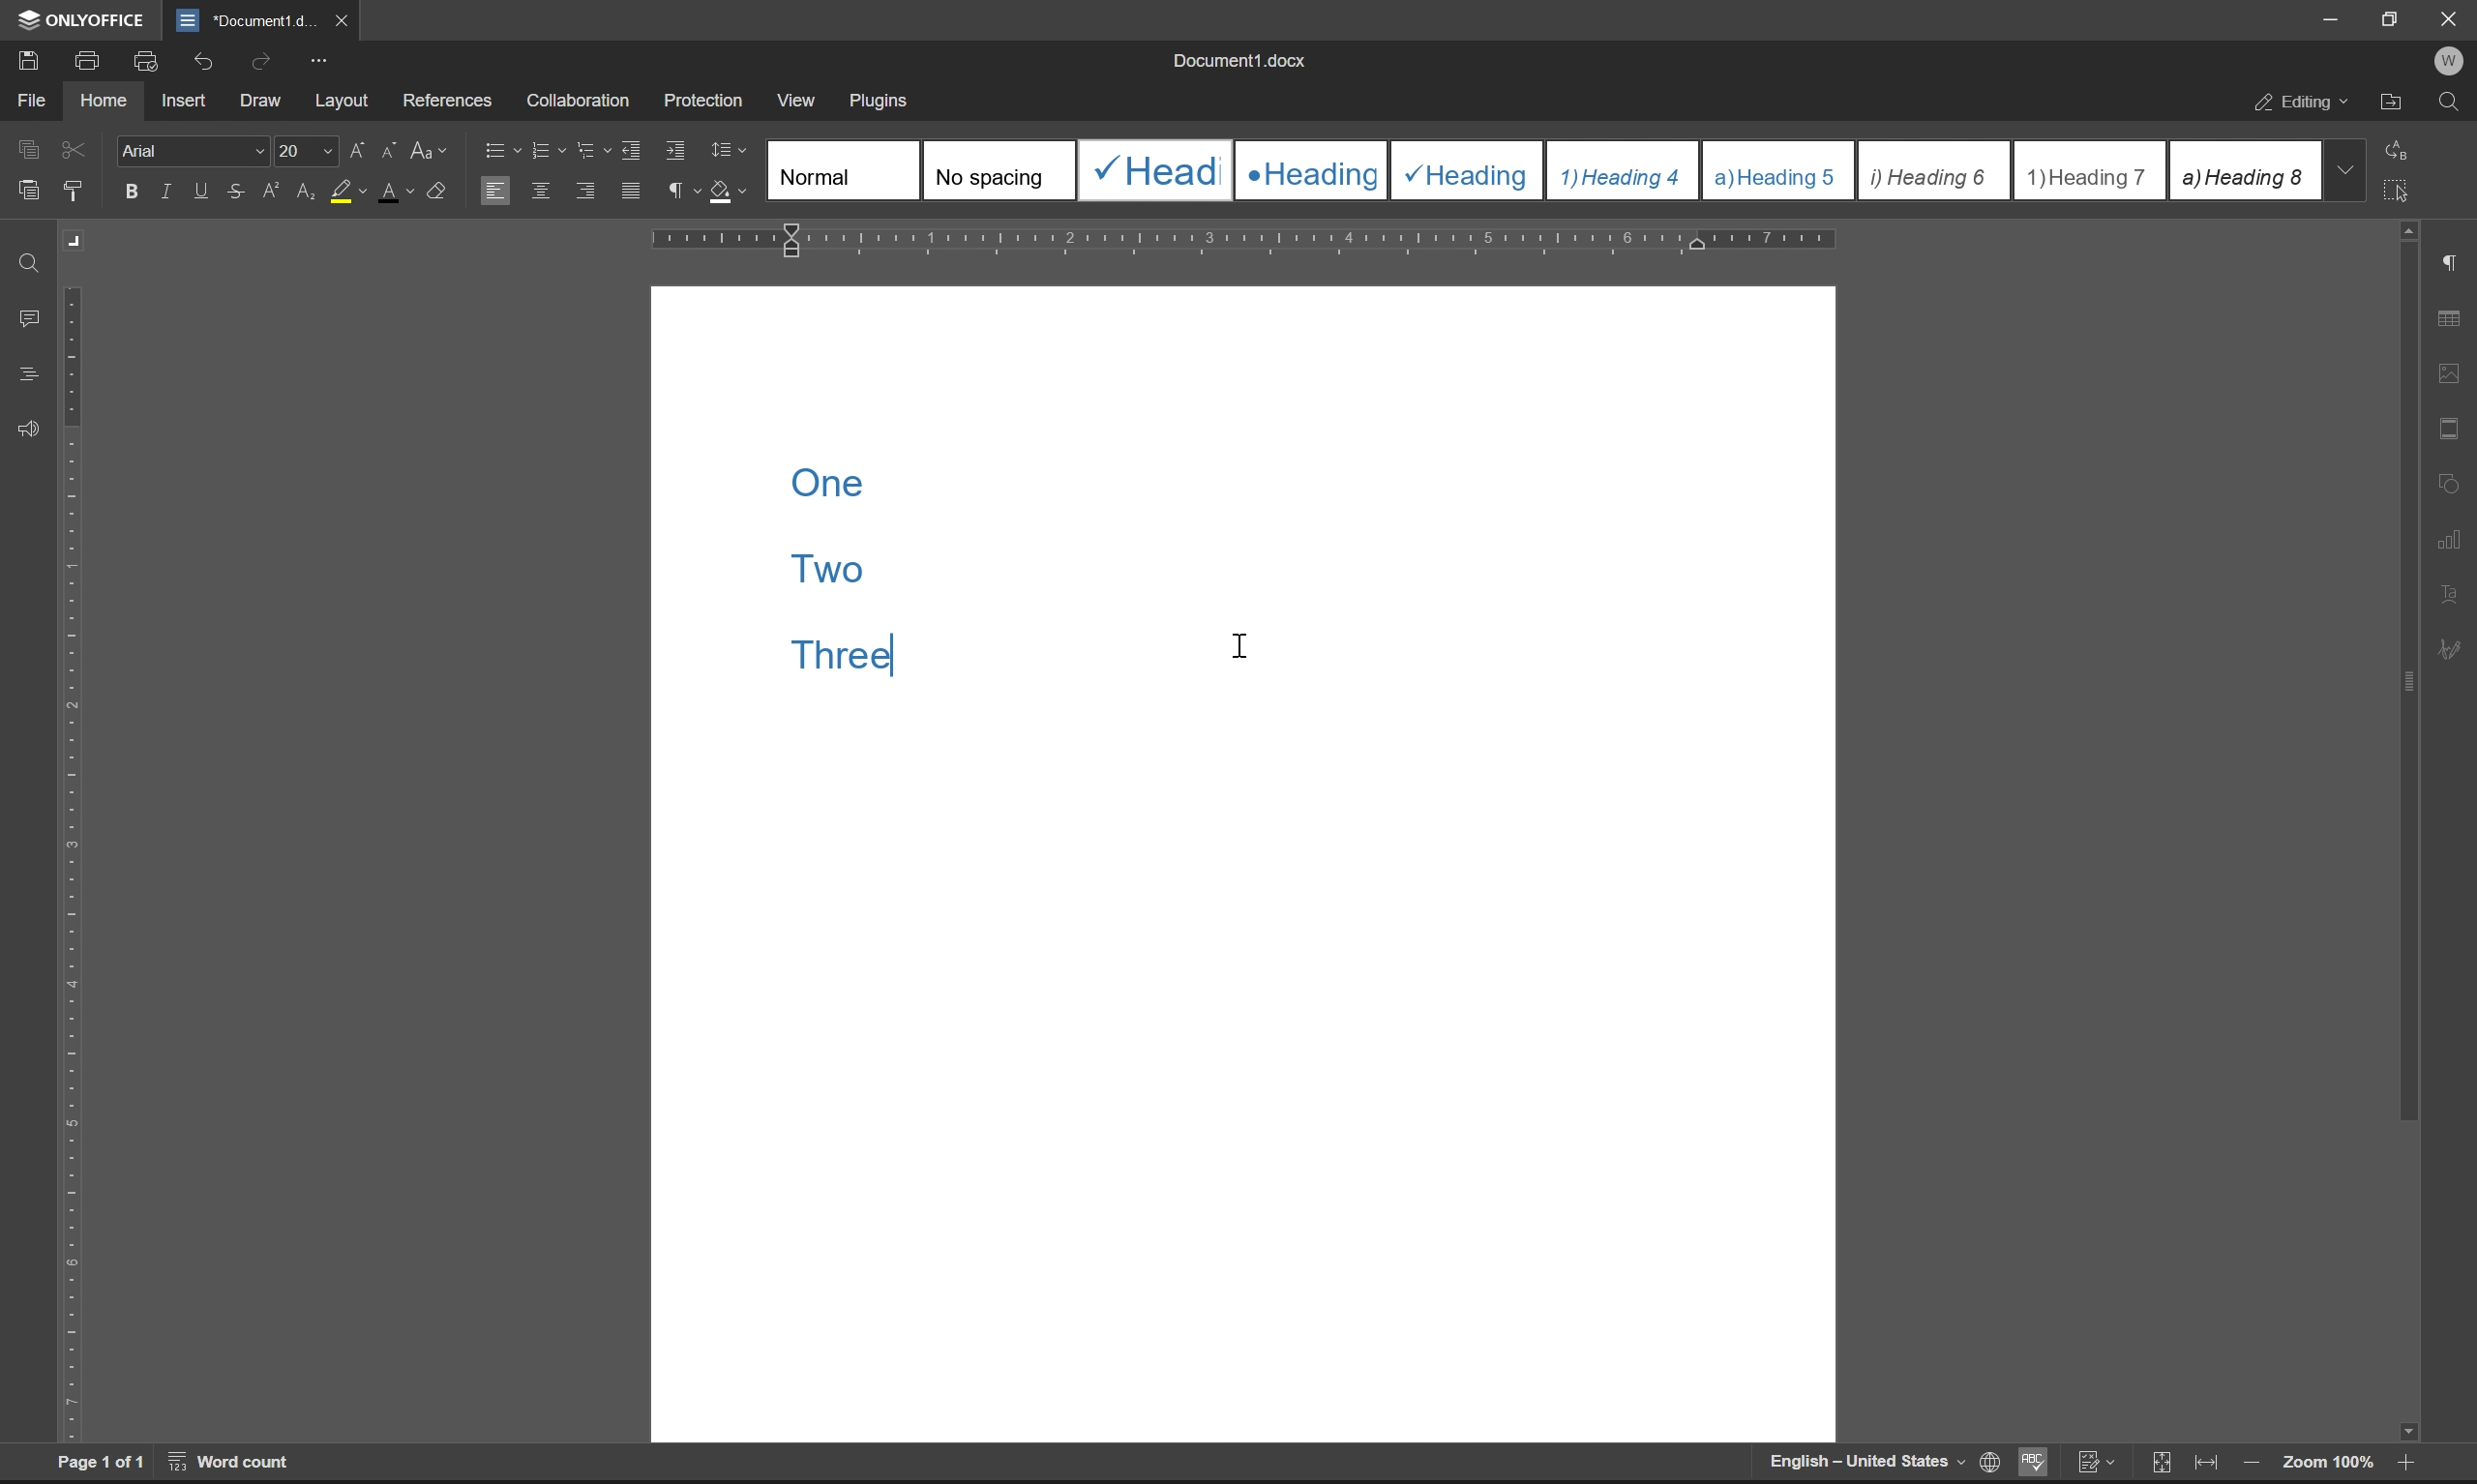 The width and height of the screenshot is (2477, 1484). What do you see at coordinates (274, 191) in the screenshot?
I see `superscript` at bounding box center [274, 191].